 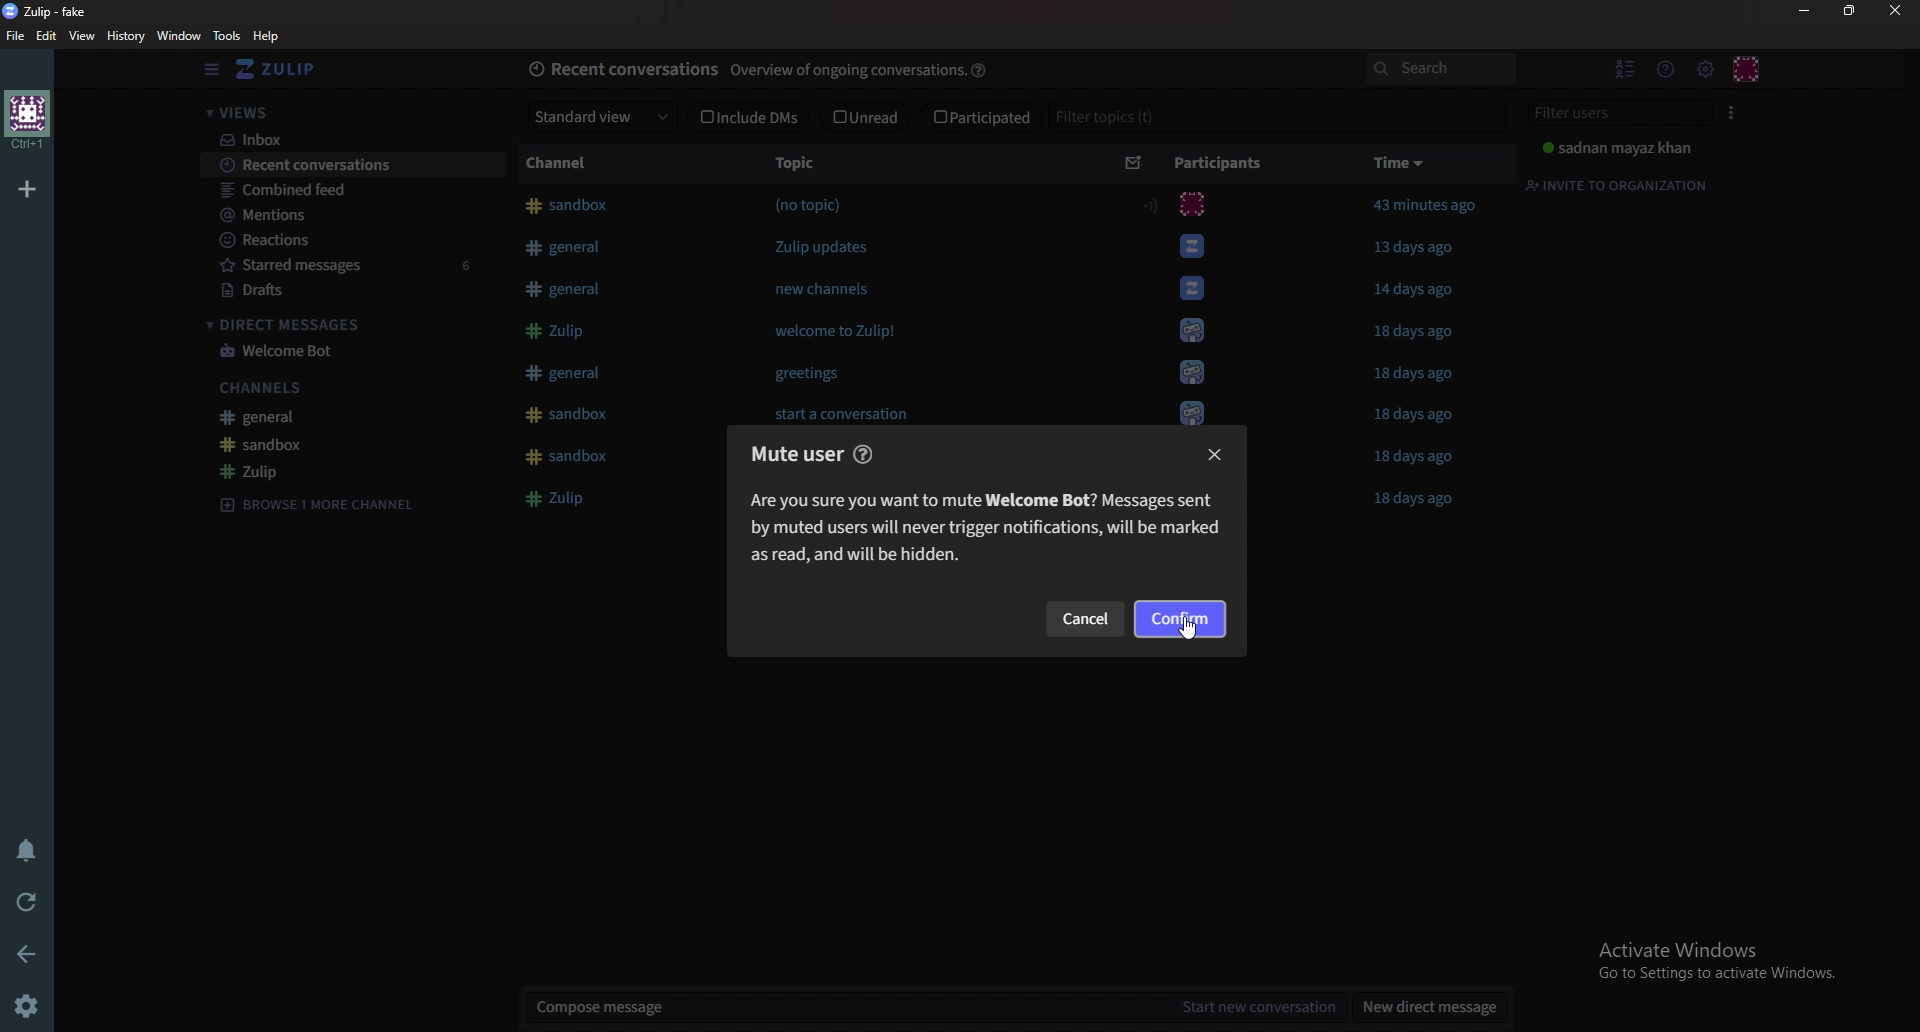 What do you see at coordinates (1192, 288) in the screenshot?
I see `Welcome Bot.` at bounding box center [1192, 288].